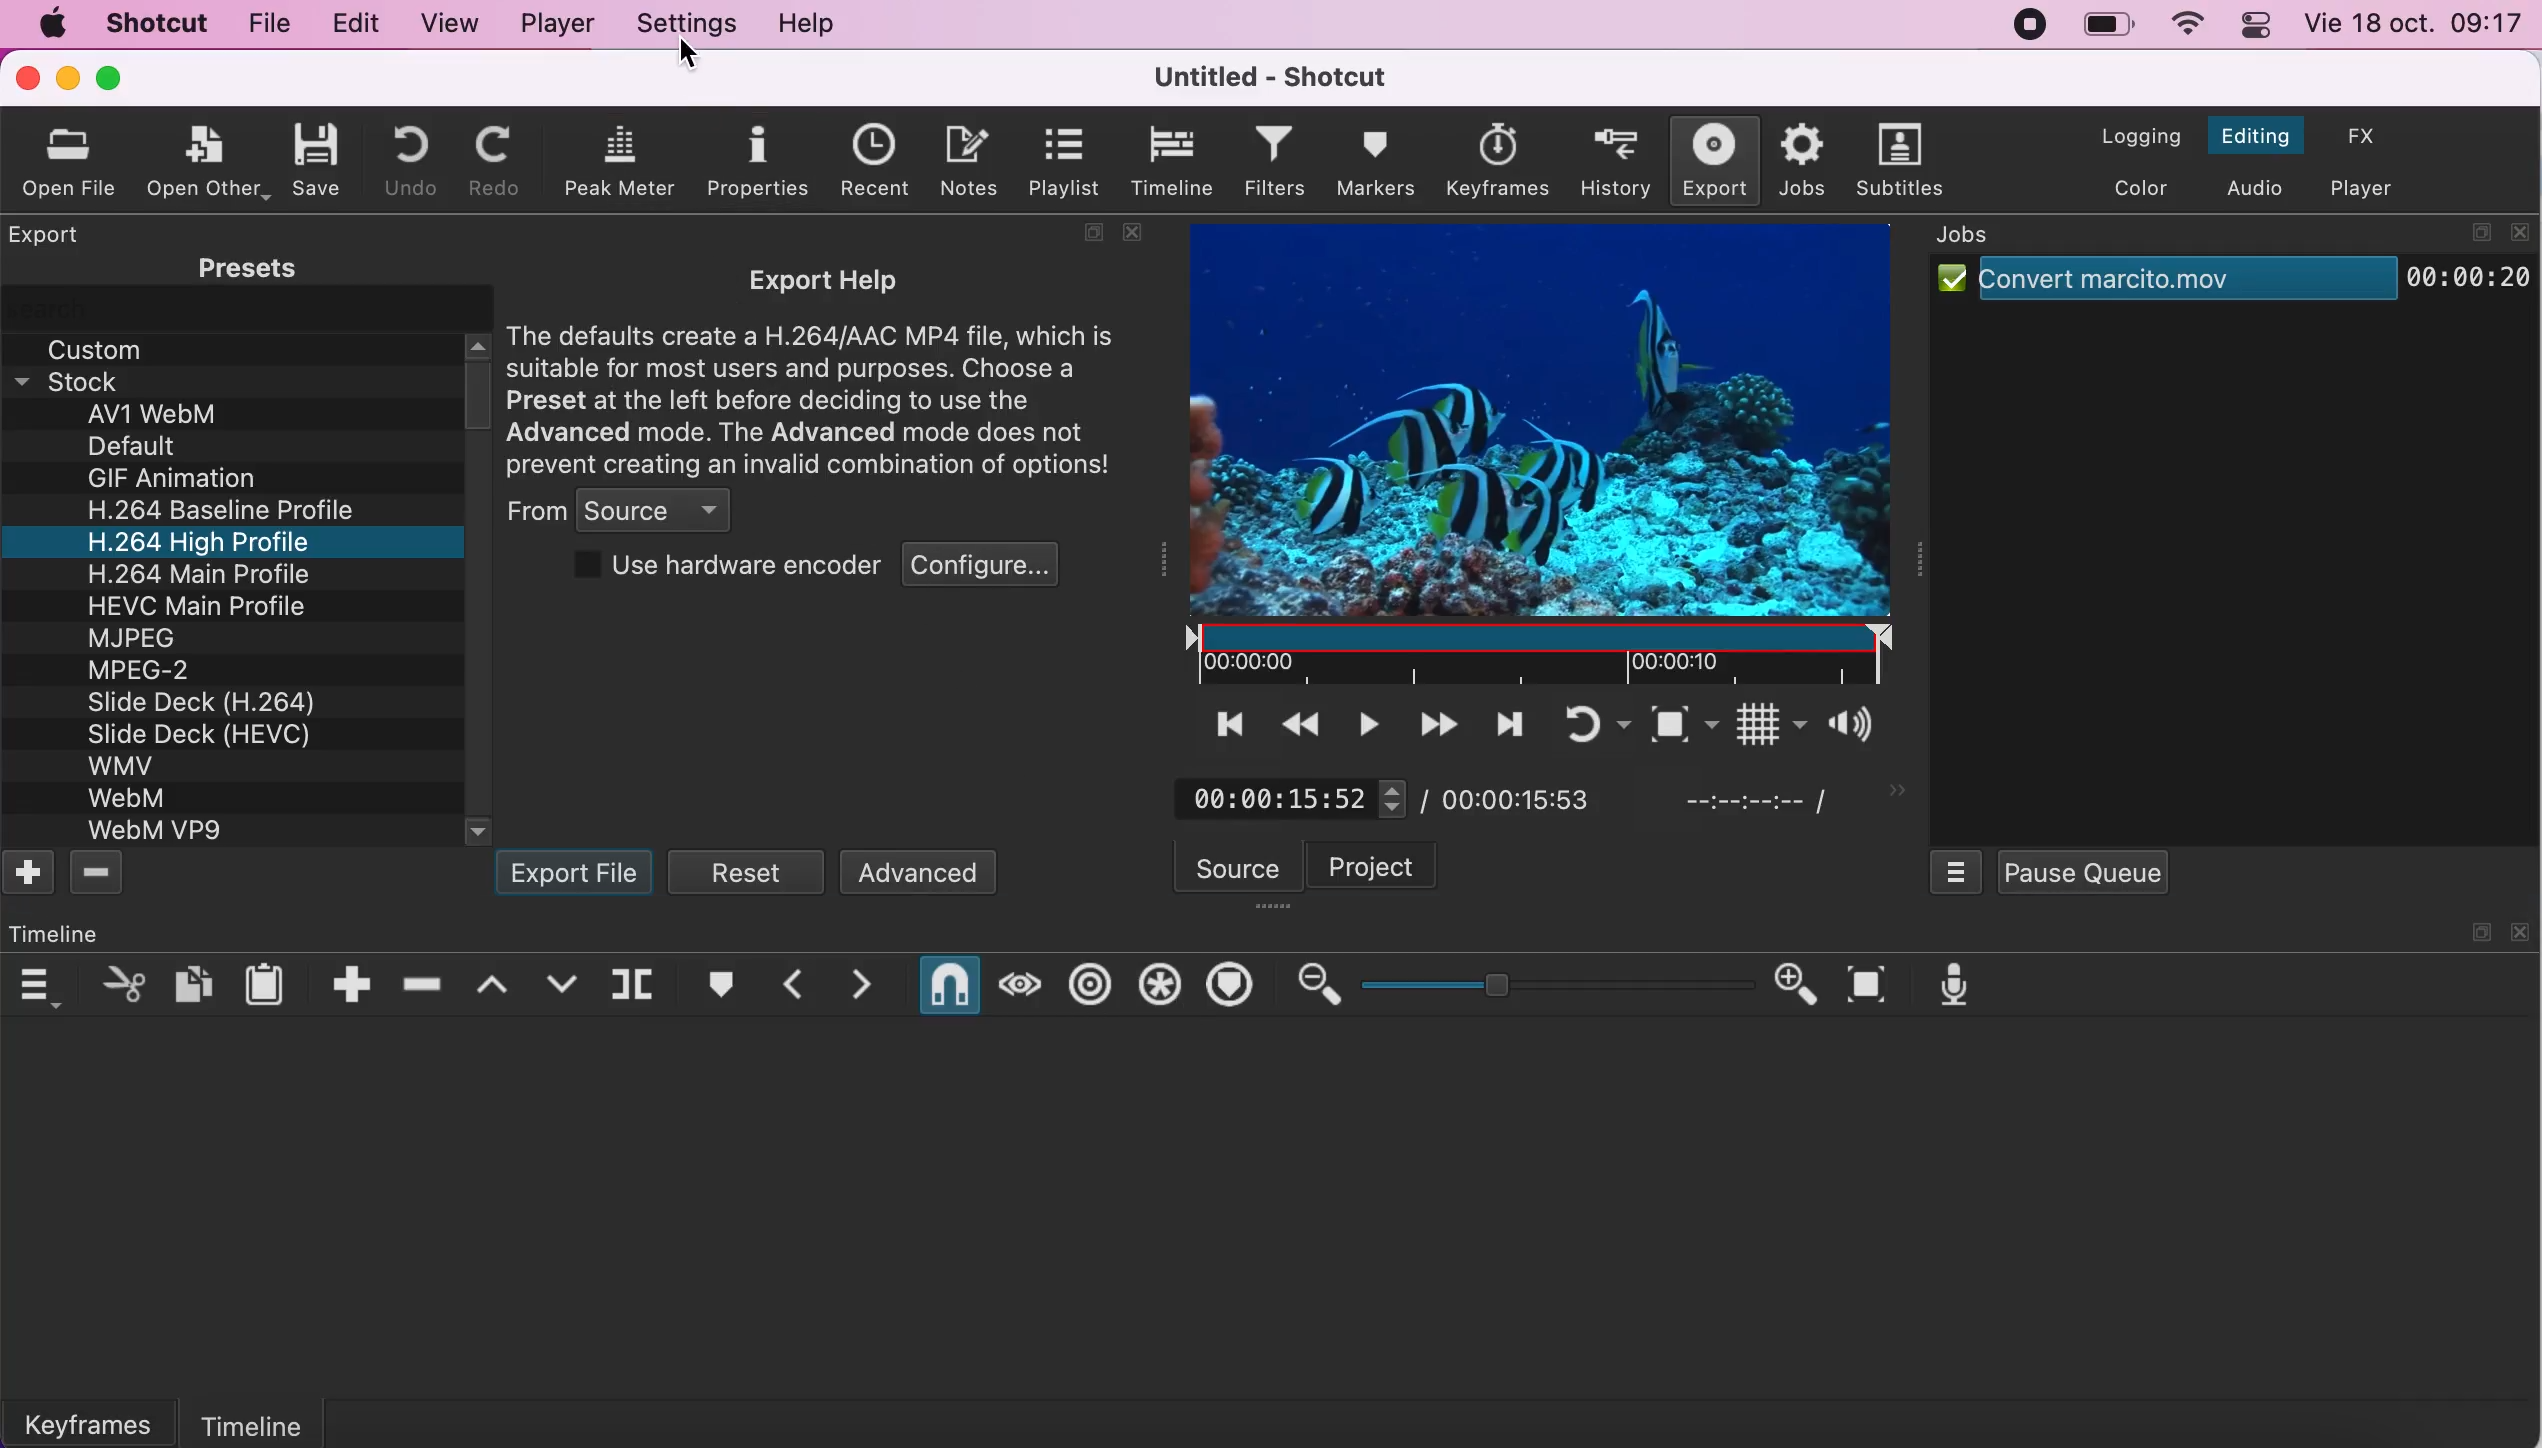 Image resolution: width=2542 pixels, height=1448 pixels. I want to click on notes, so click(966, 162).